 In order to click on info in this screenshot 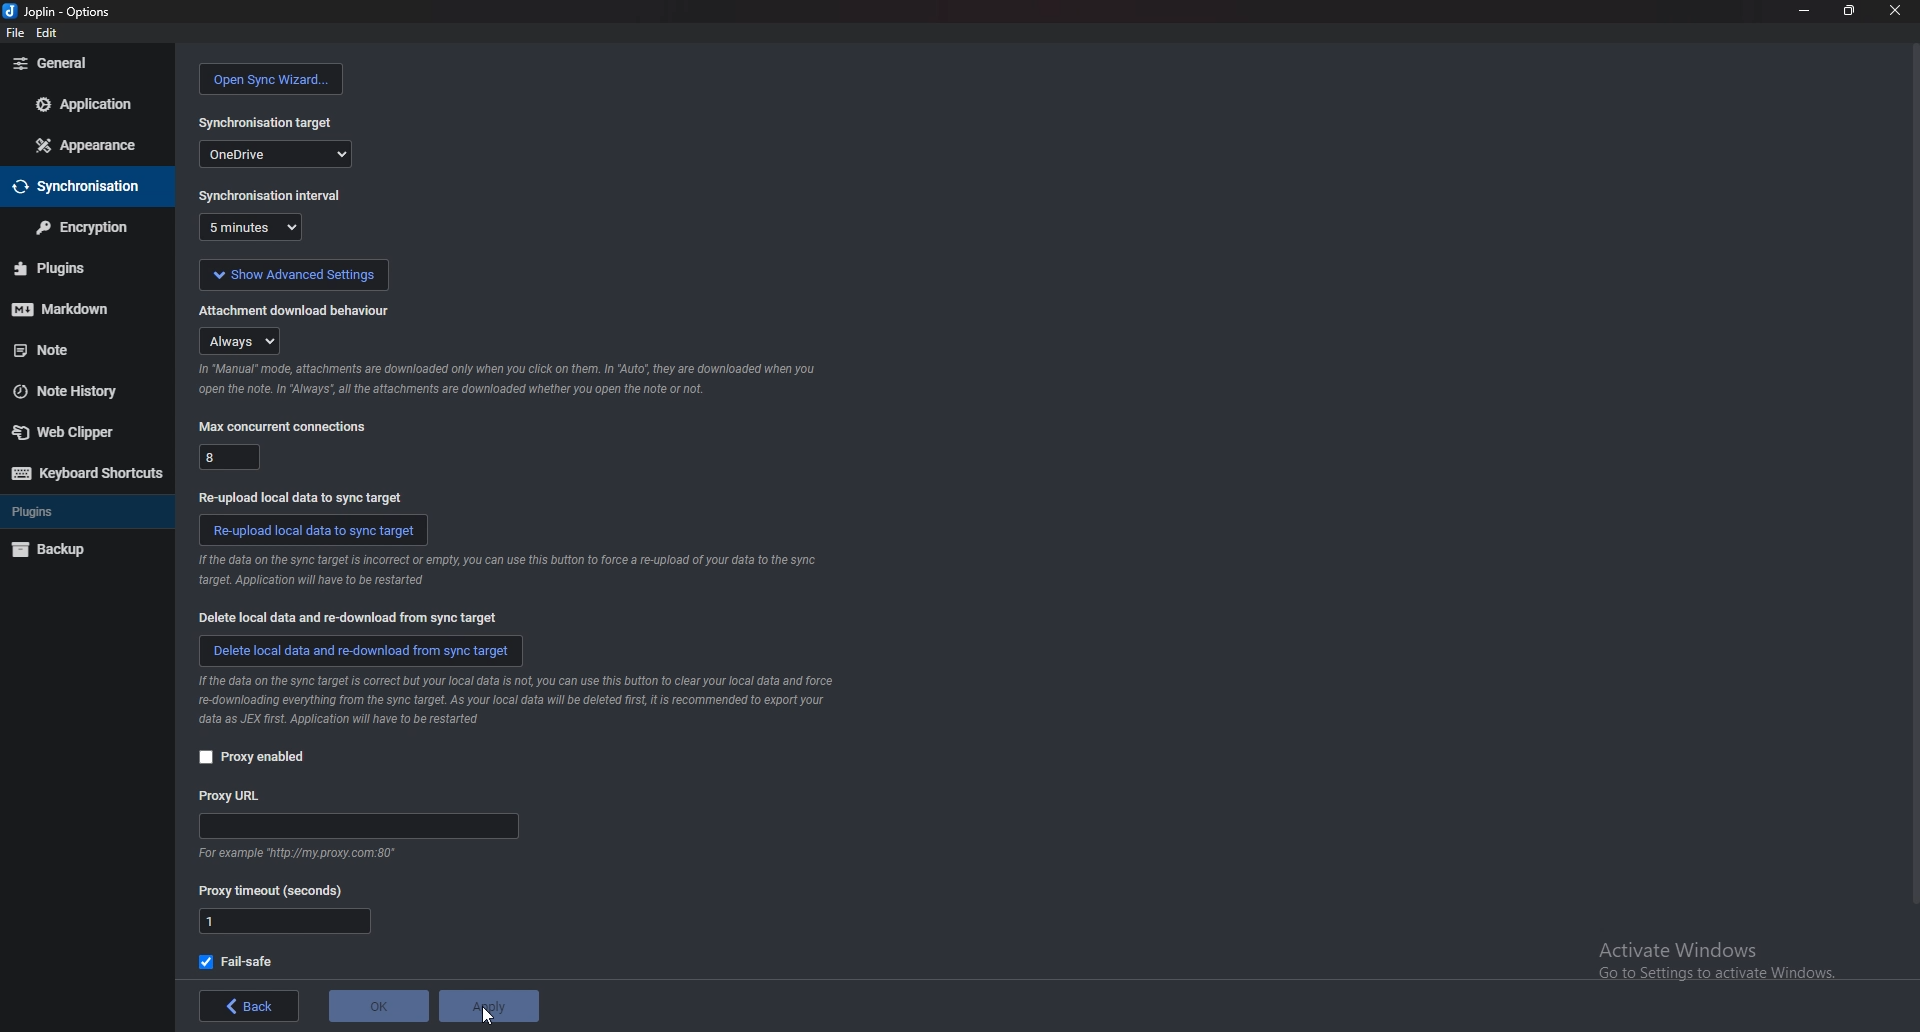, I will do `click(507, 571)`.